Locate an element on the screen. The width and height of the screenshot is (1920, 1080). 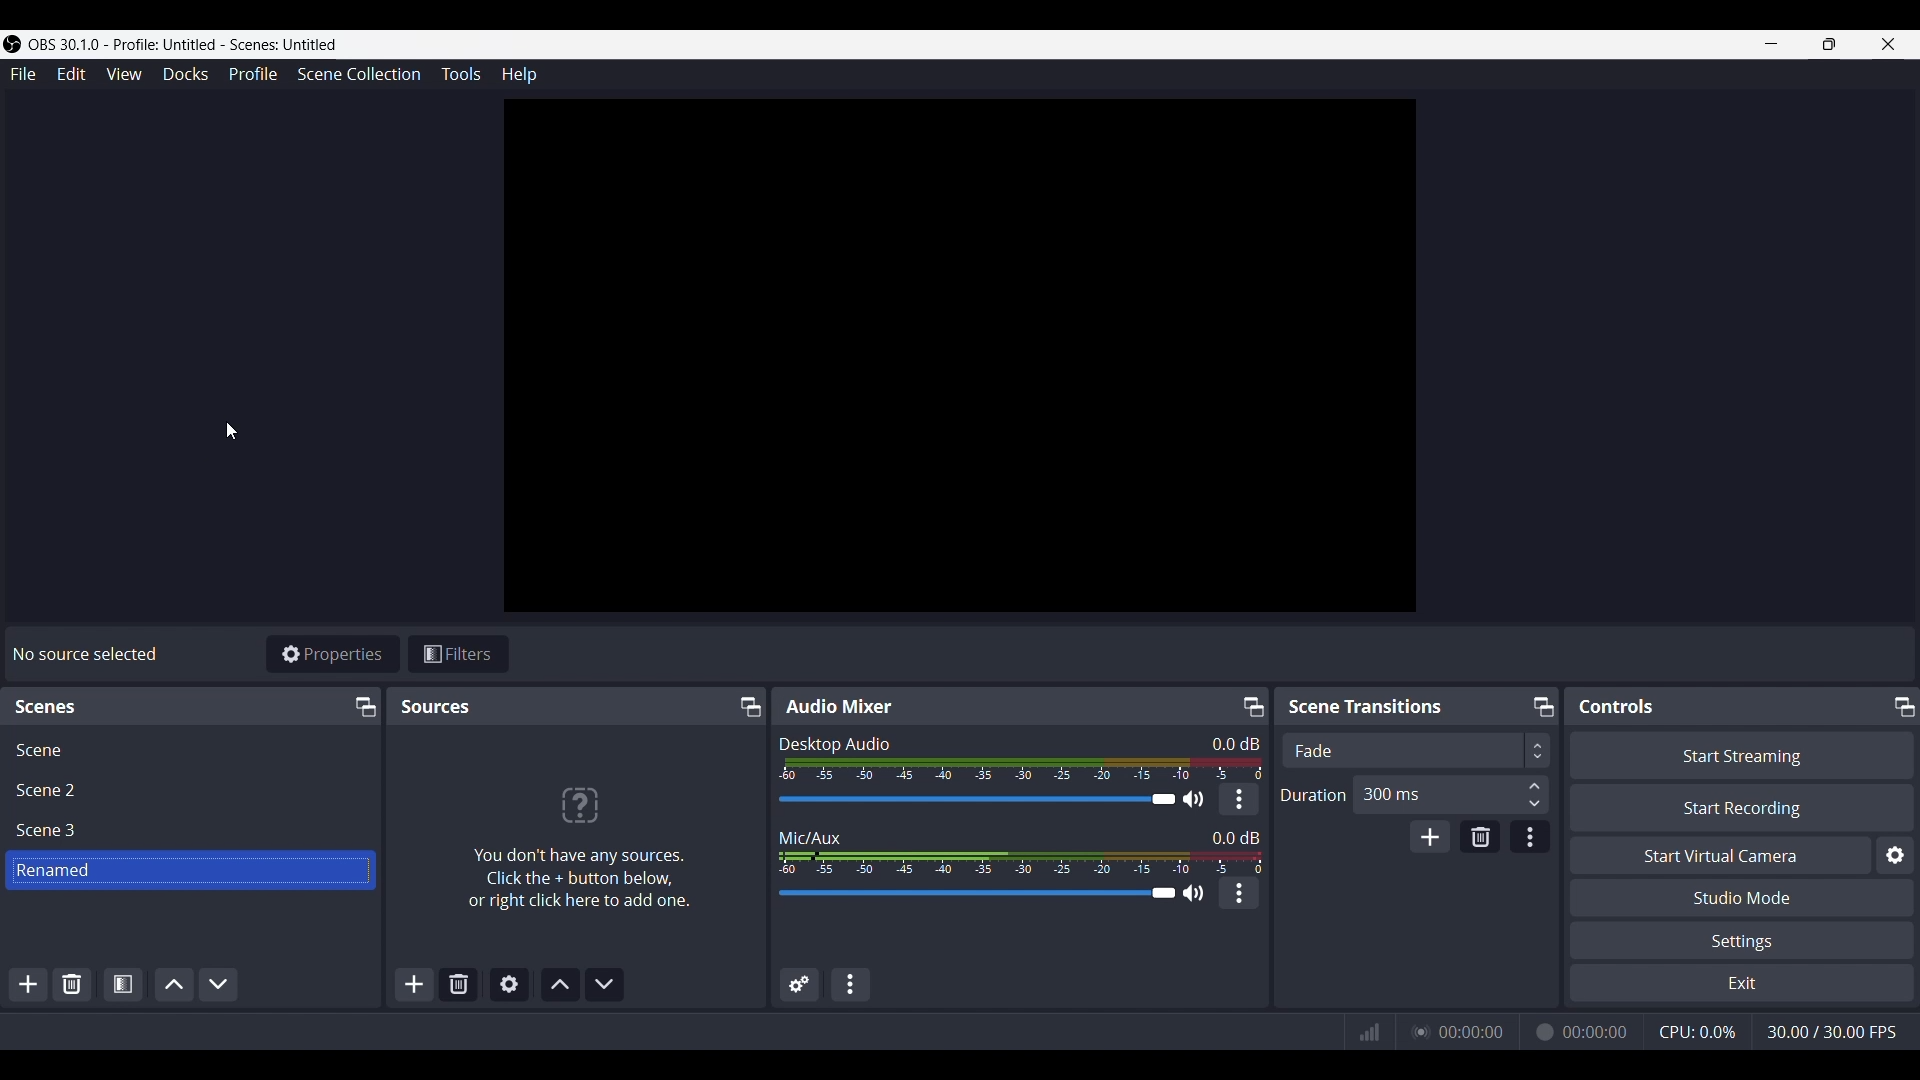
Audio Slider is located at coordinates (977, 894).